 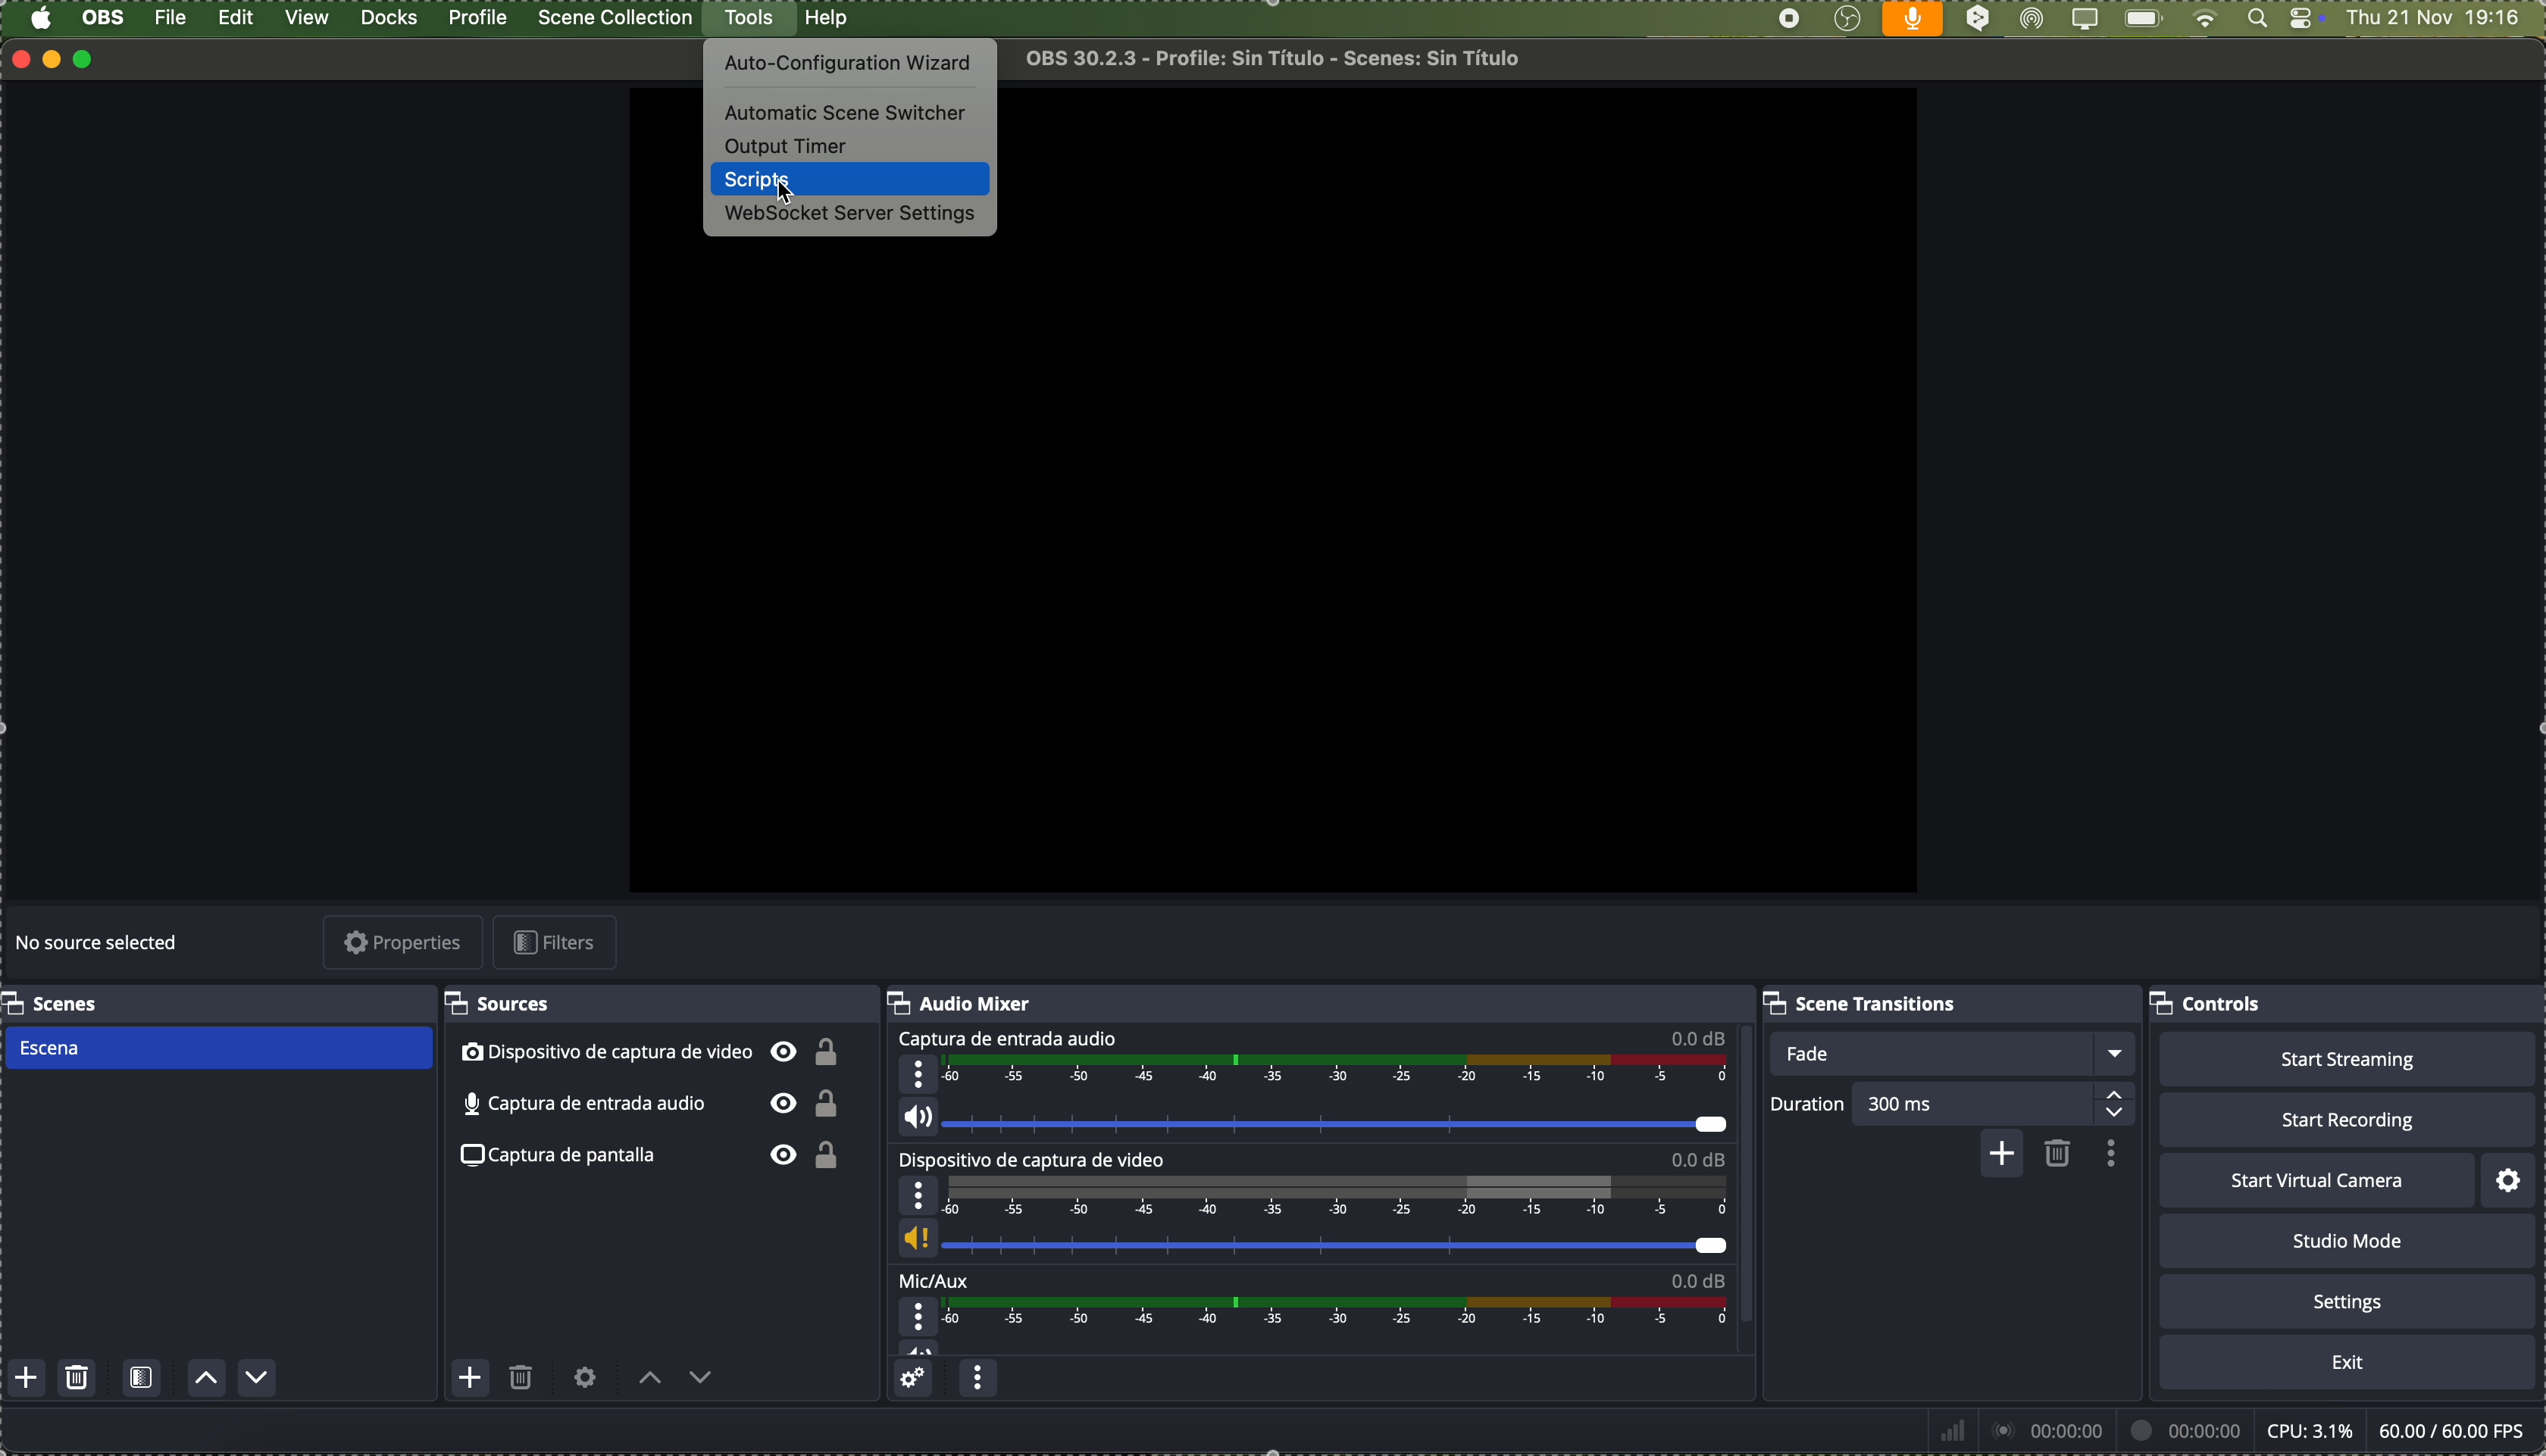 What do you see at coordinates (236, 20) in the screenshot?
I see `edit` at bounding box center [236, 20].